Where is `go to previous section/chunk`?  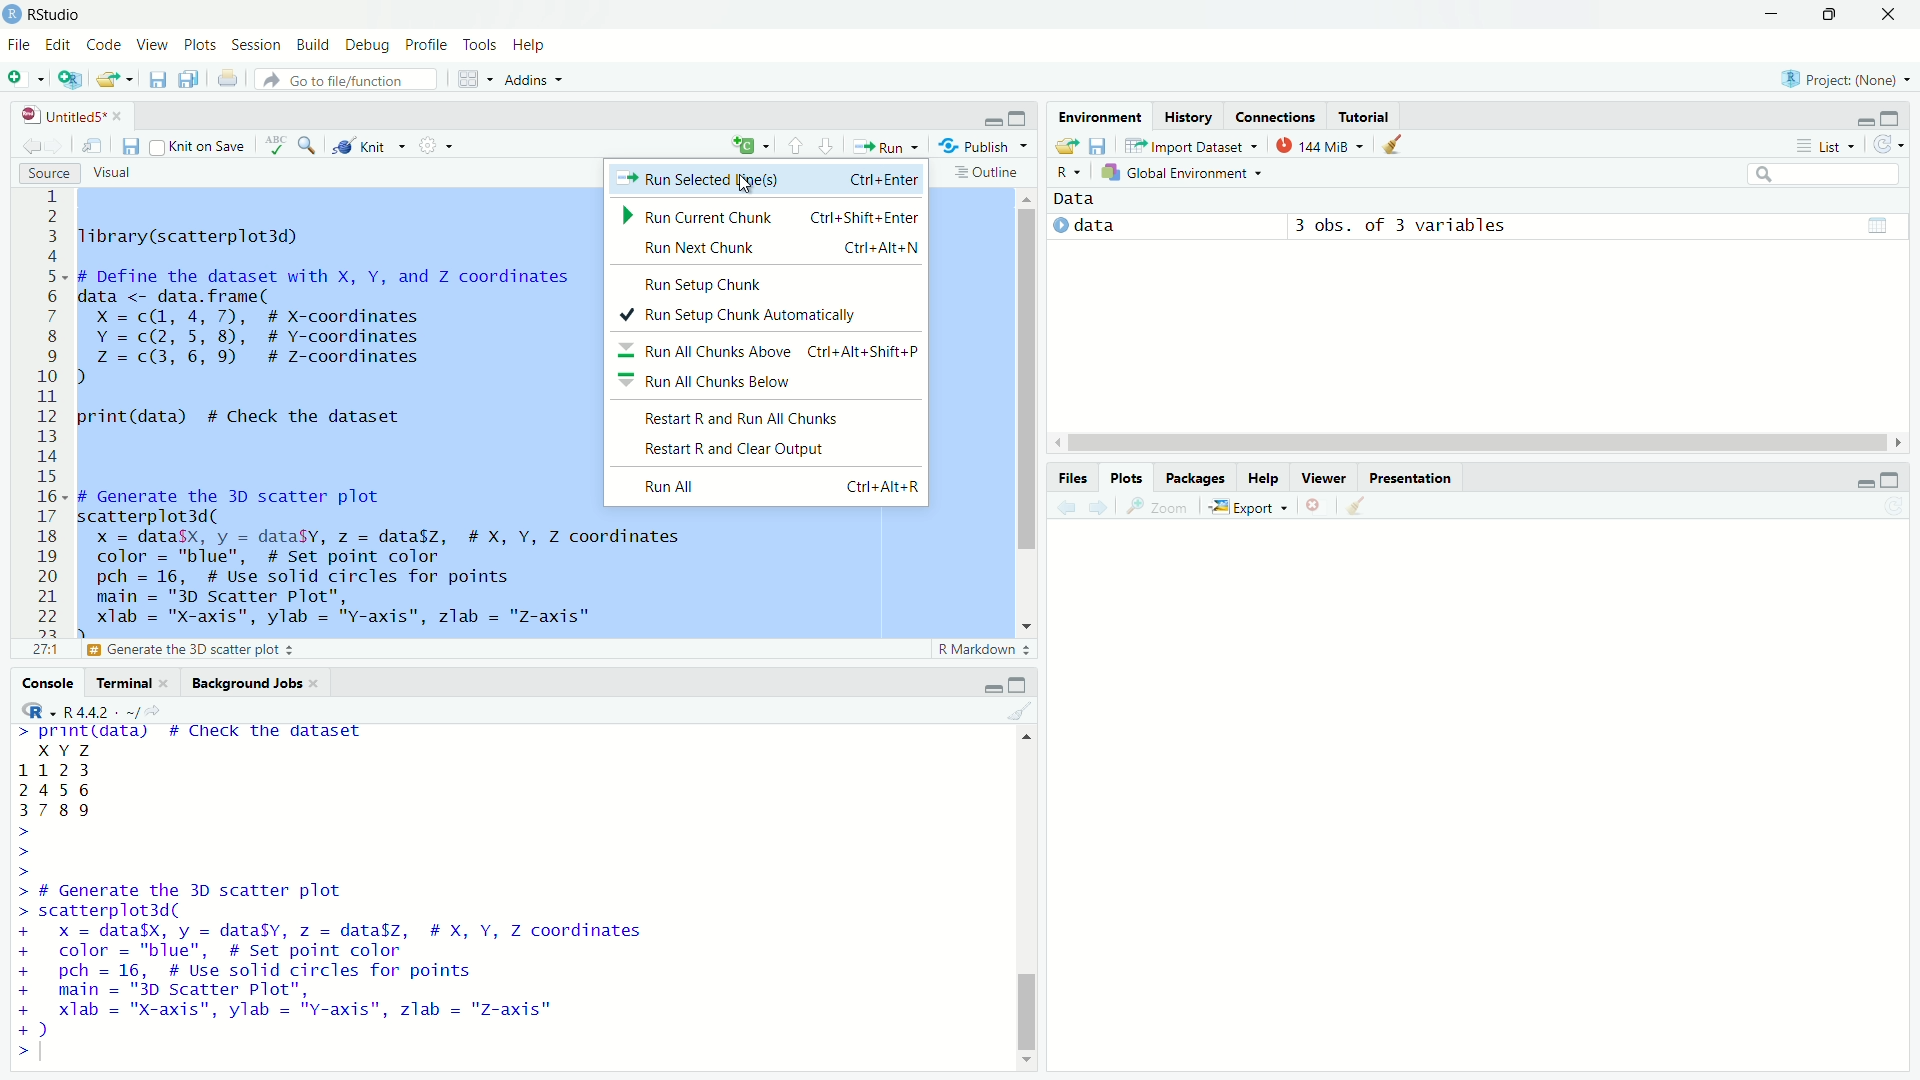
go to previous section/chunk is located at coordinates (796, 147).